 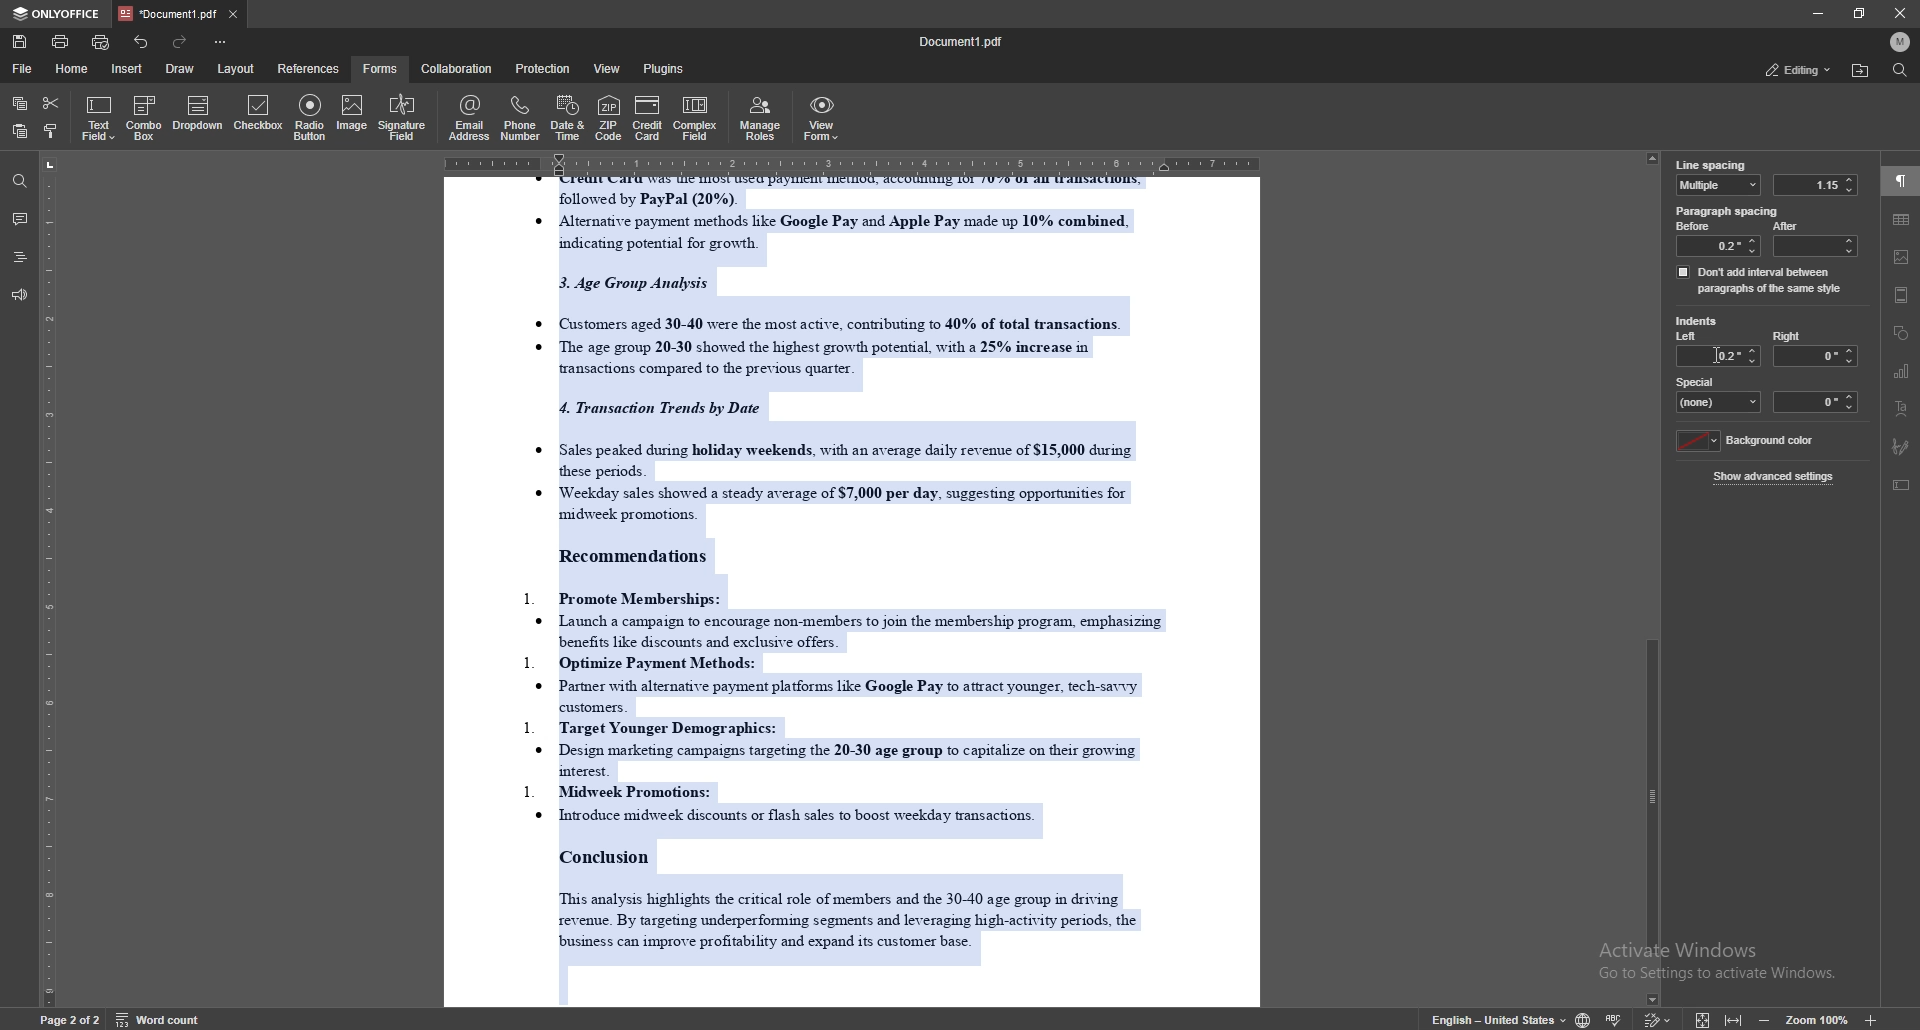 I want to click on show advanced settings, so click(x=1776, y=476).